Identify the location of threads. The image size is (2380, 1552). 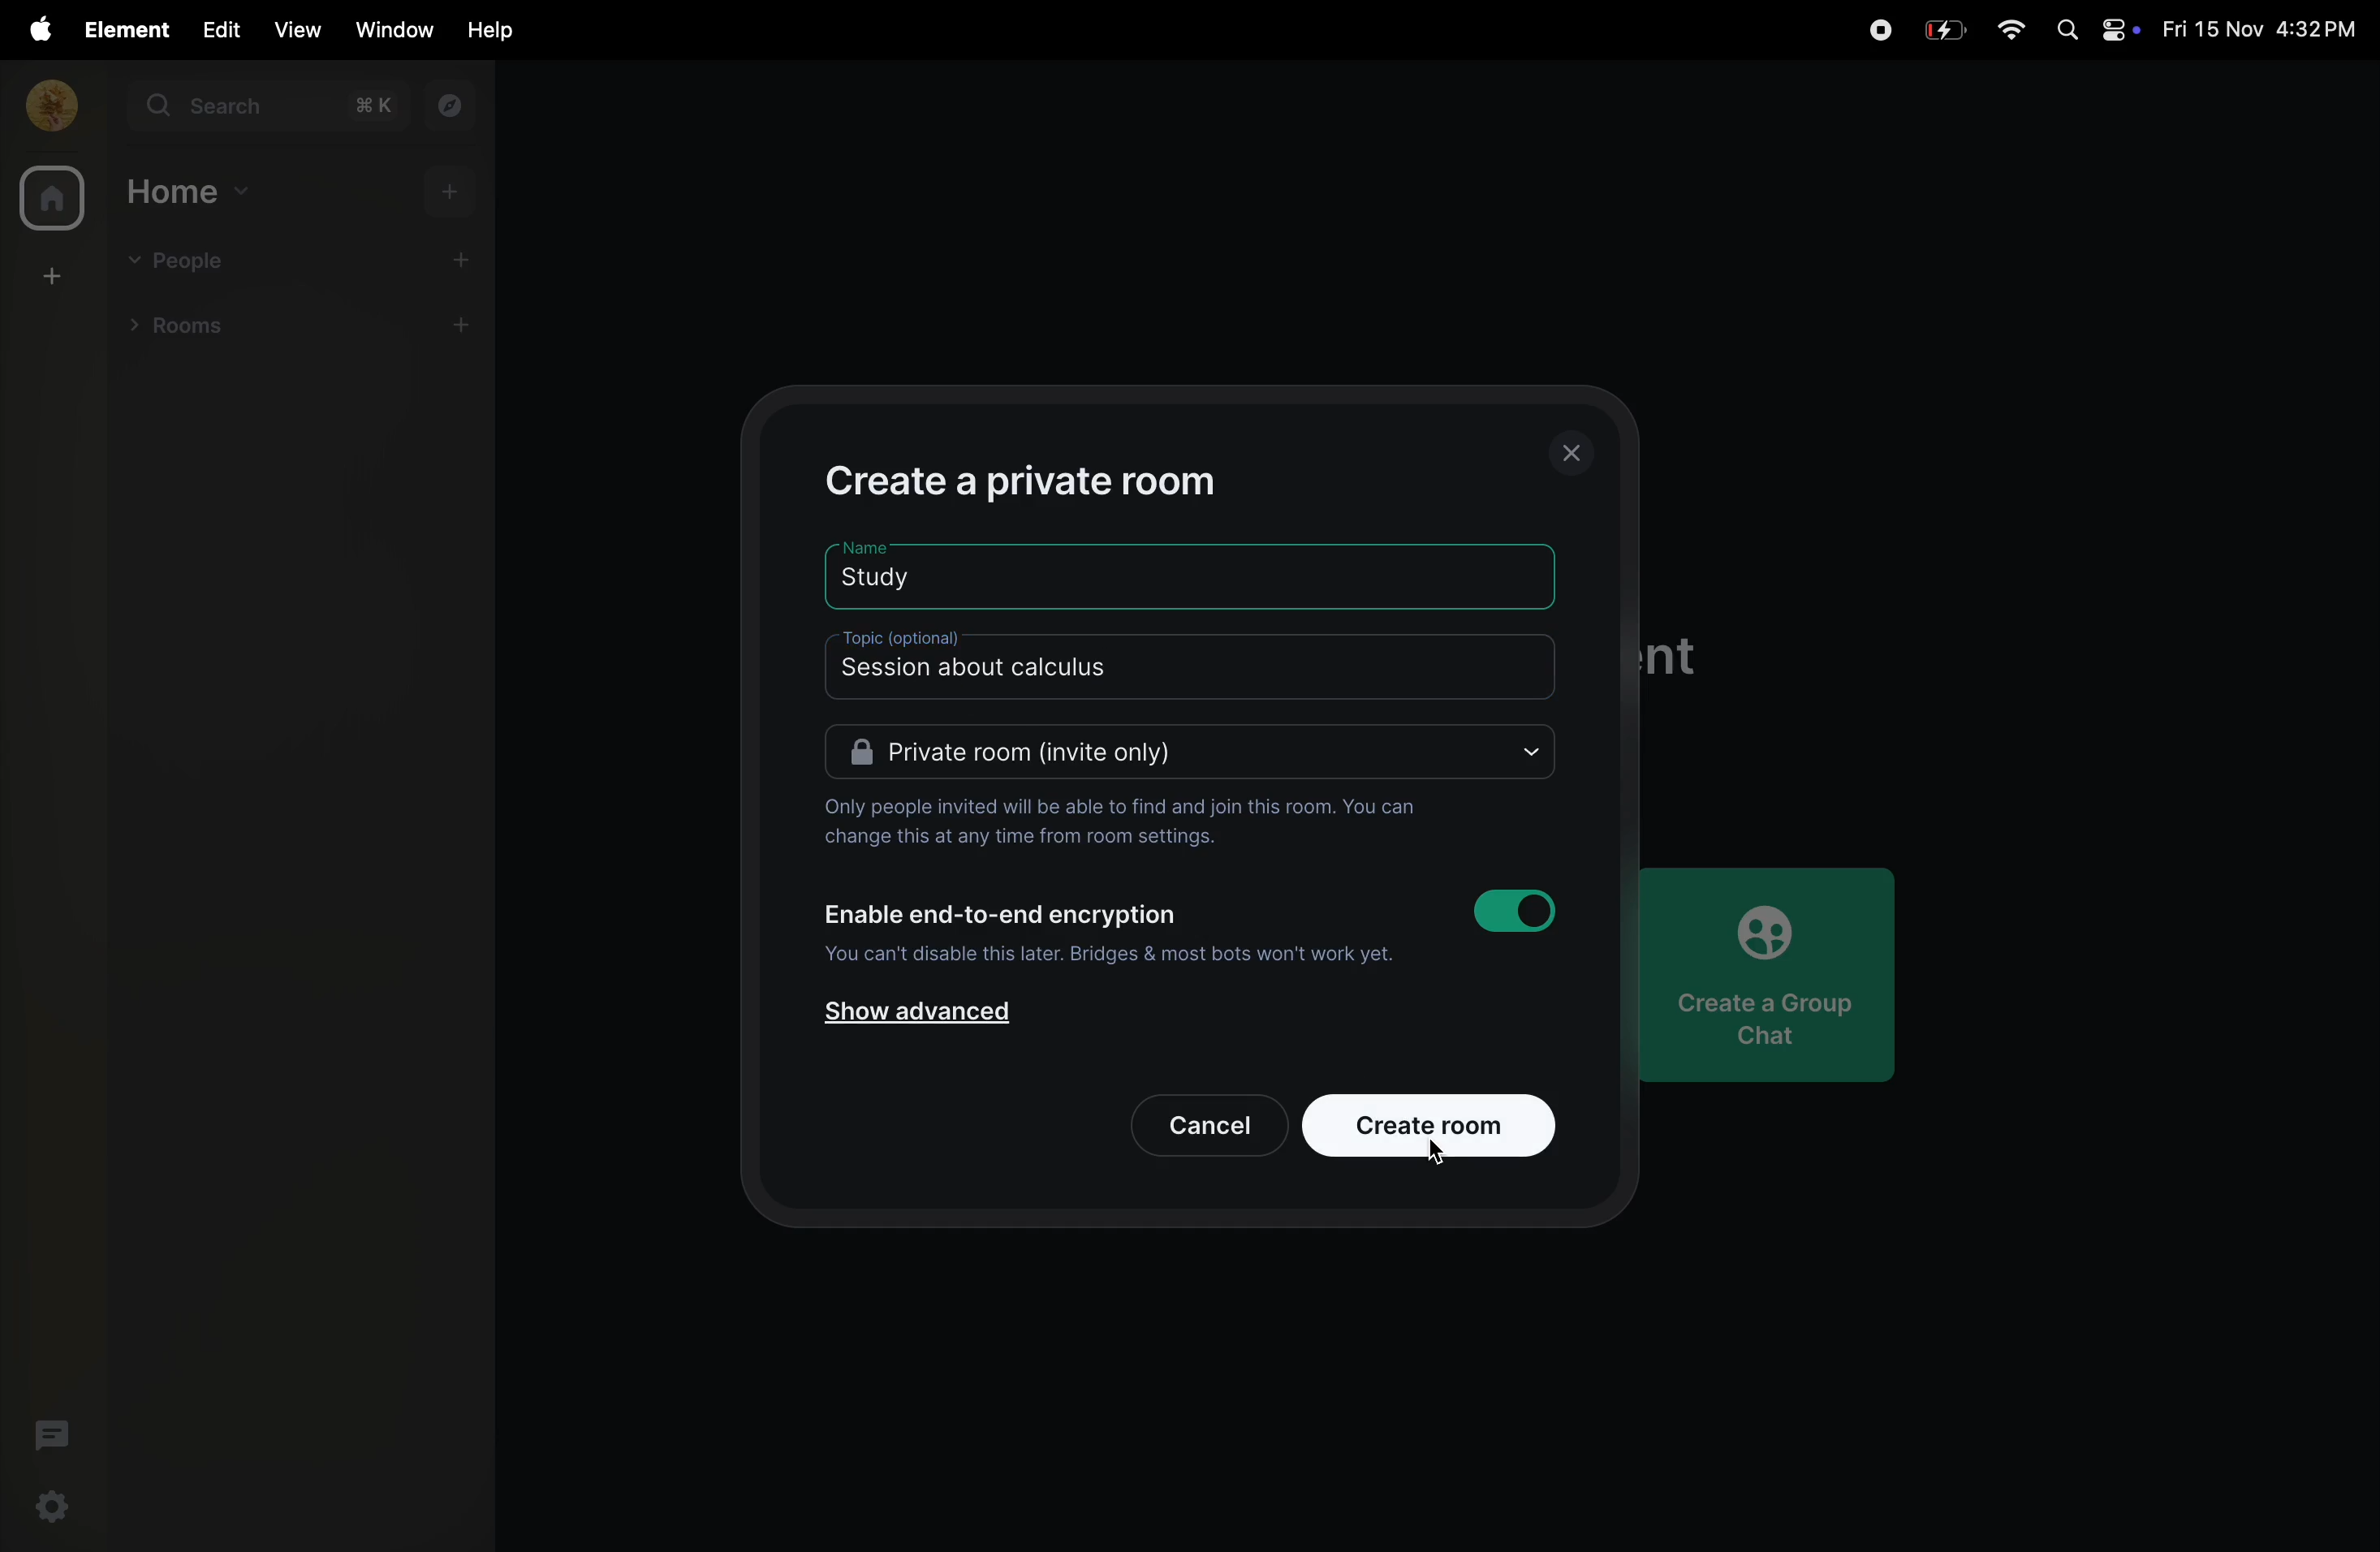
(48, 1434).